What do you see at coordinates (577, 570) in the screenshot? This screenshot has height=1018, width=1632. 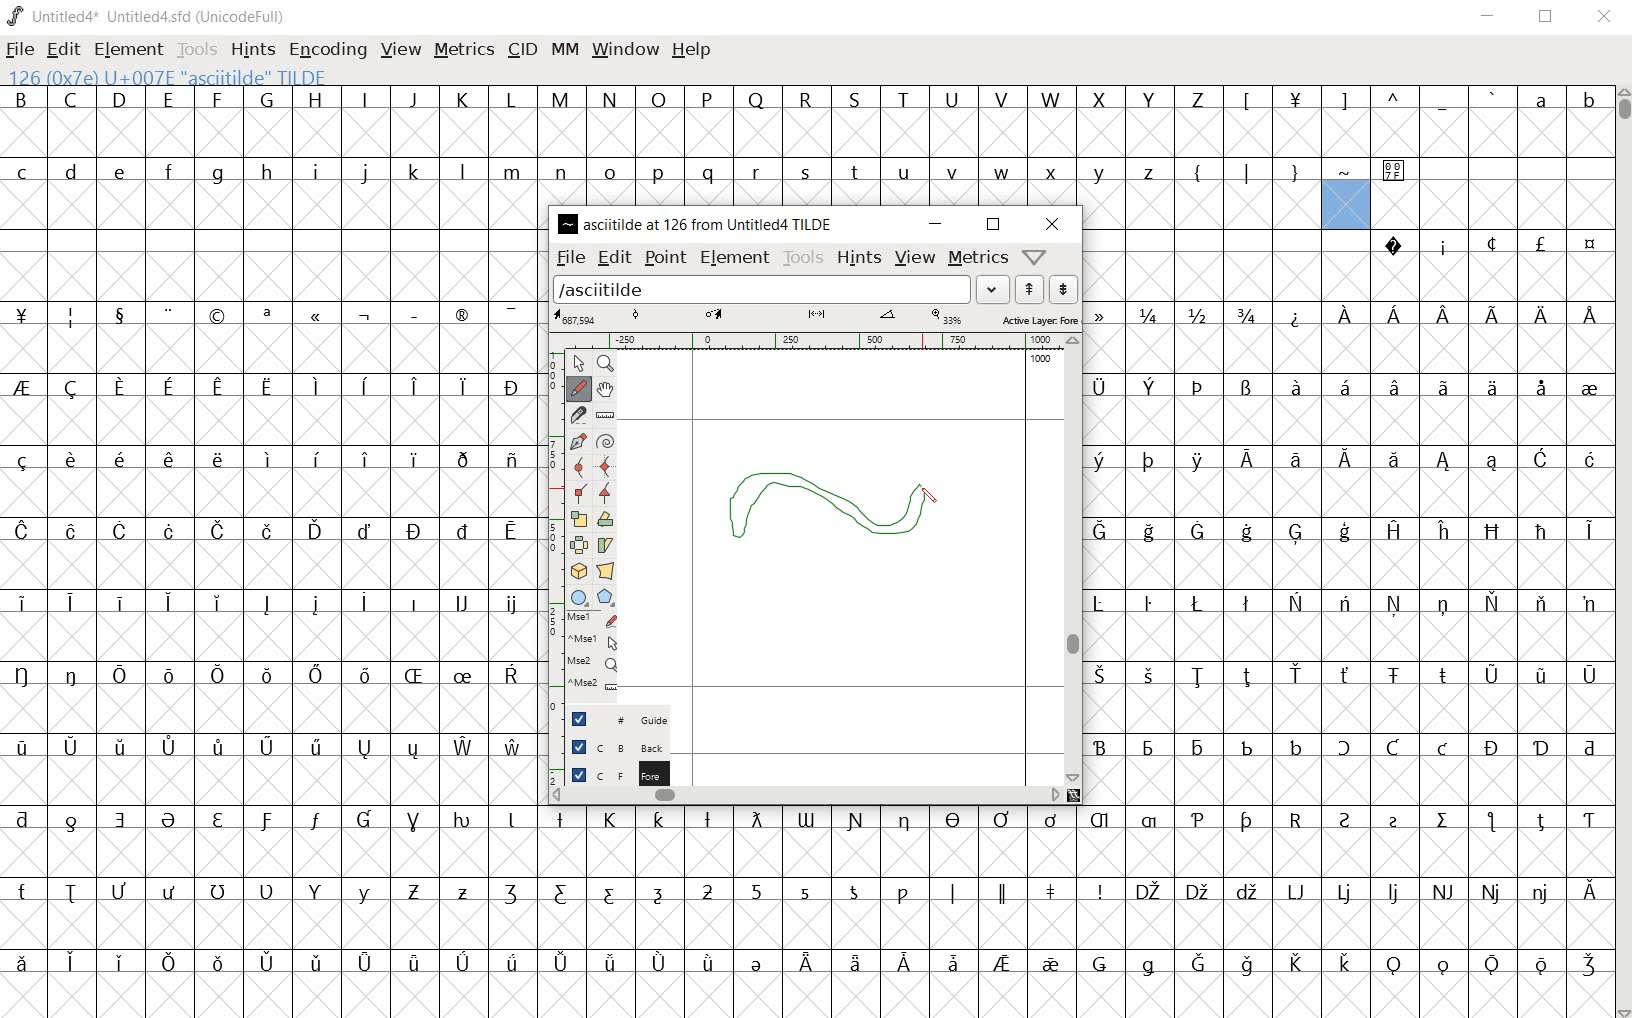 I see `perform a perspective transformation on the selection` at bounding box center [577, 570].